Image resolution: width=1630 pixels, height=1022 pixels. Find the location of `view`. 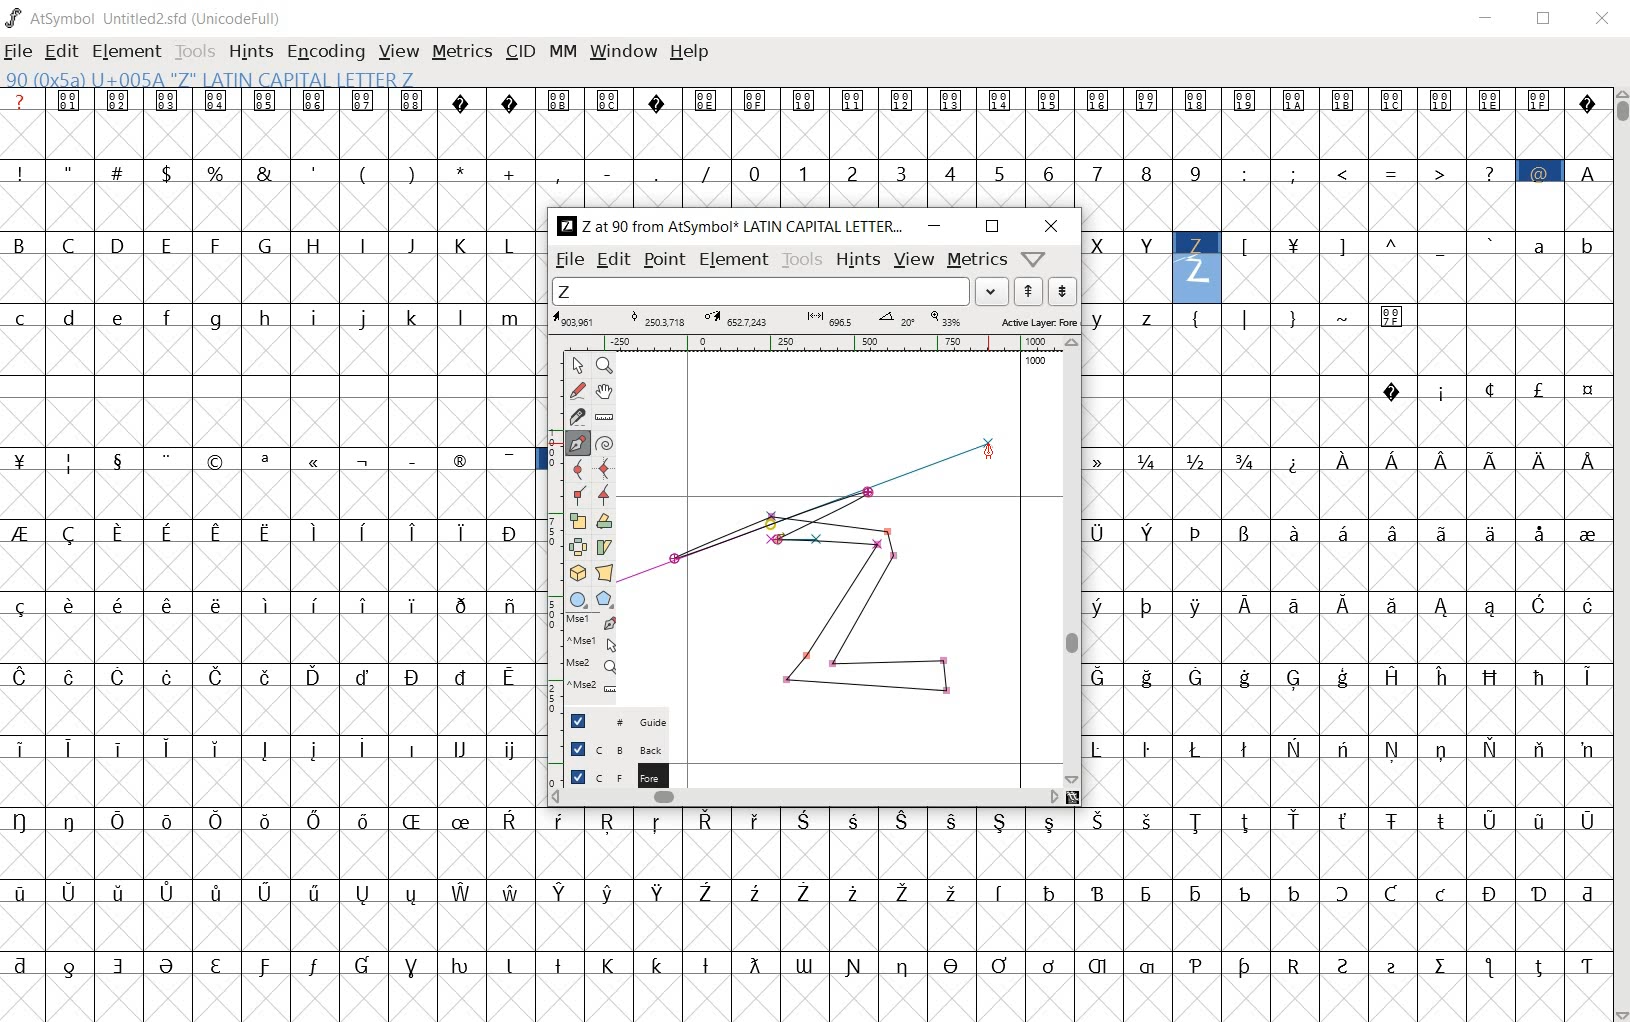

view is located at coordinates (400, 51).